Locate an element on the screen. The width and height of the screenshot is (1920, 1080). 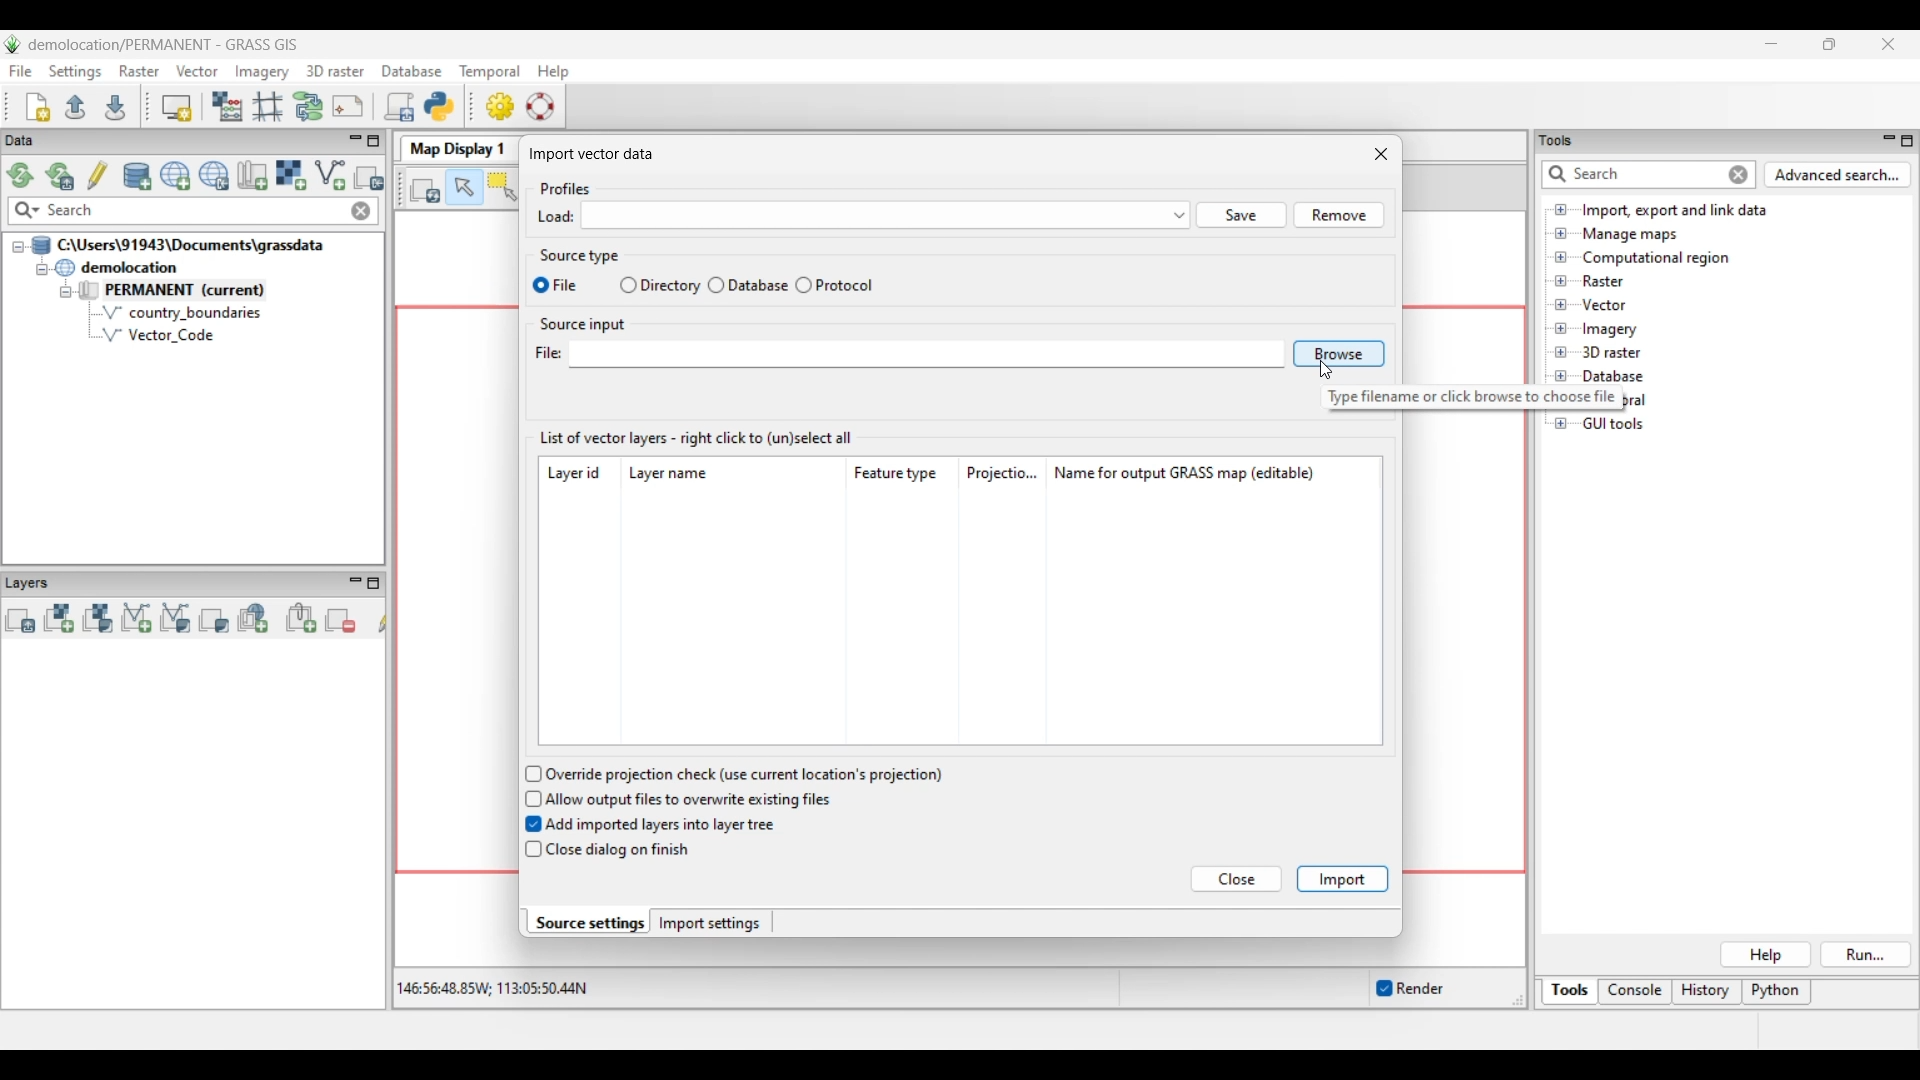
Click to open Manage maps is located at coordinates (1561, 233).